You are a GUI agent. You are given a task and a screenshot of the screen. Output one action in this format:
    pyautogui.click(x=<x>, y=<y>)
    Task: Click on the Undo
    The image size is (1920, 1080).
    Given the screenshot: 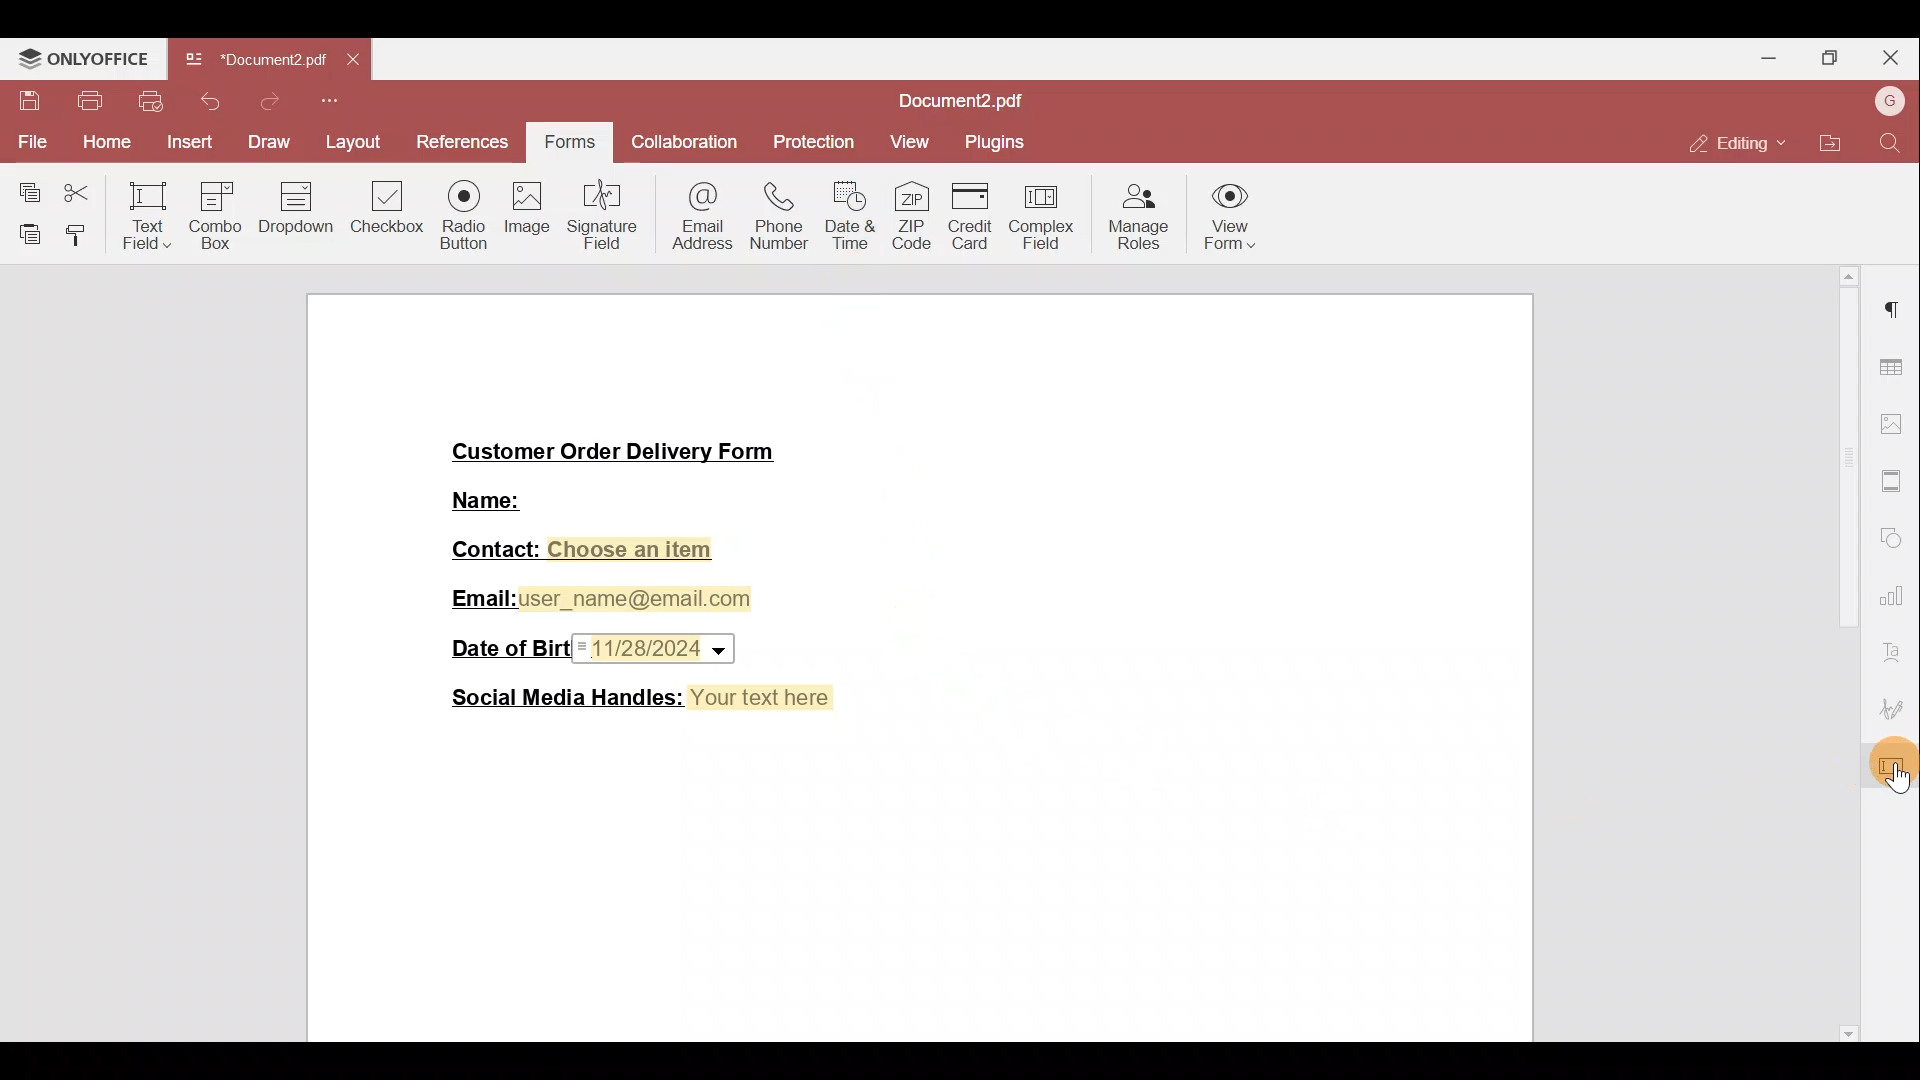 What is the action you would take?
    pyautogui.click(x=207, y=101)
    